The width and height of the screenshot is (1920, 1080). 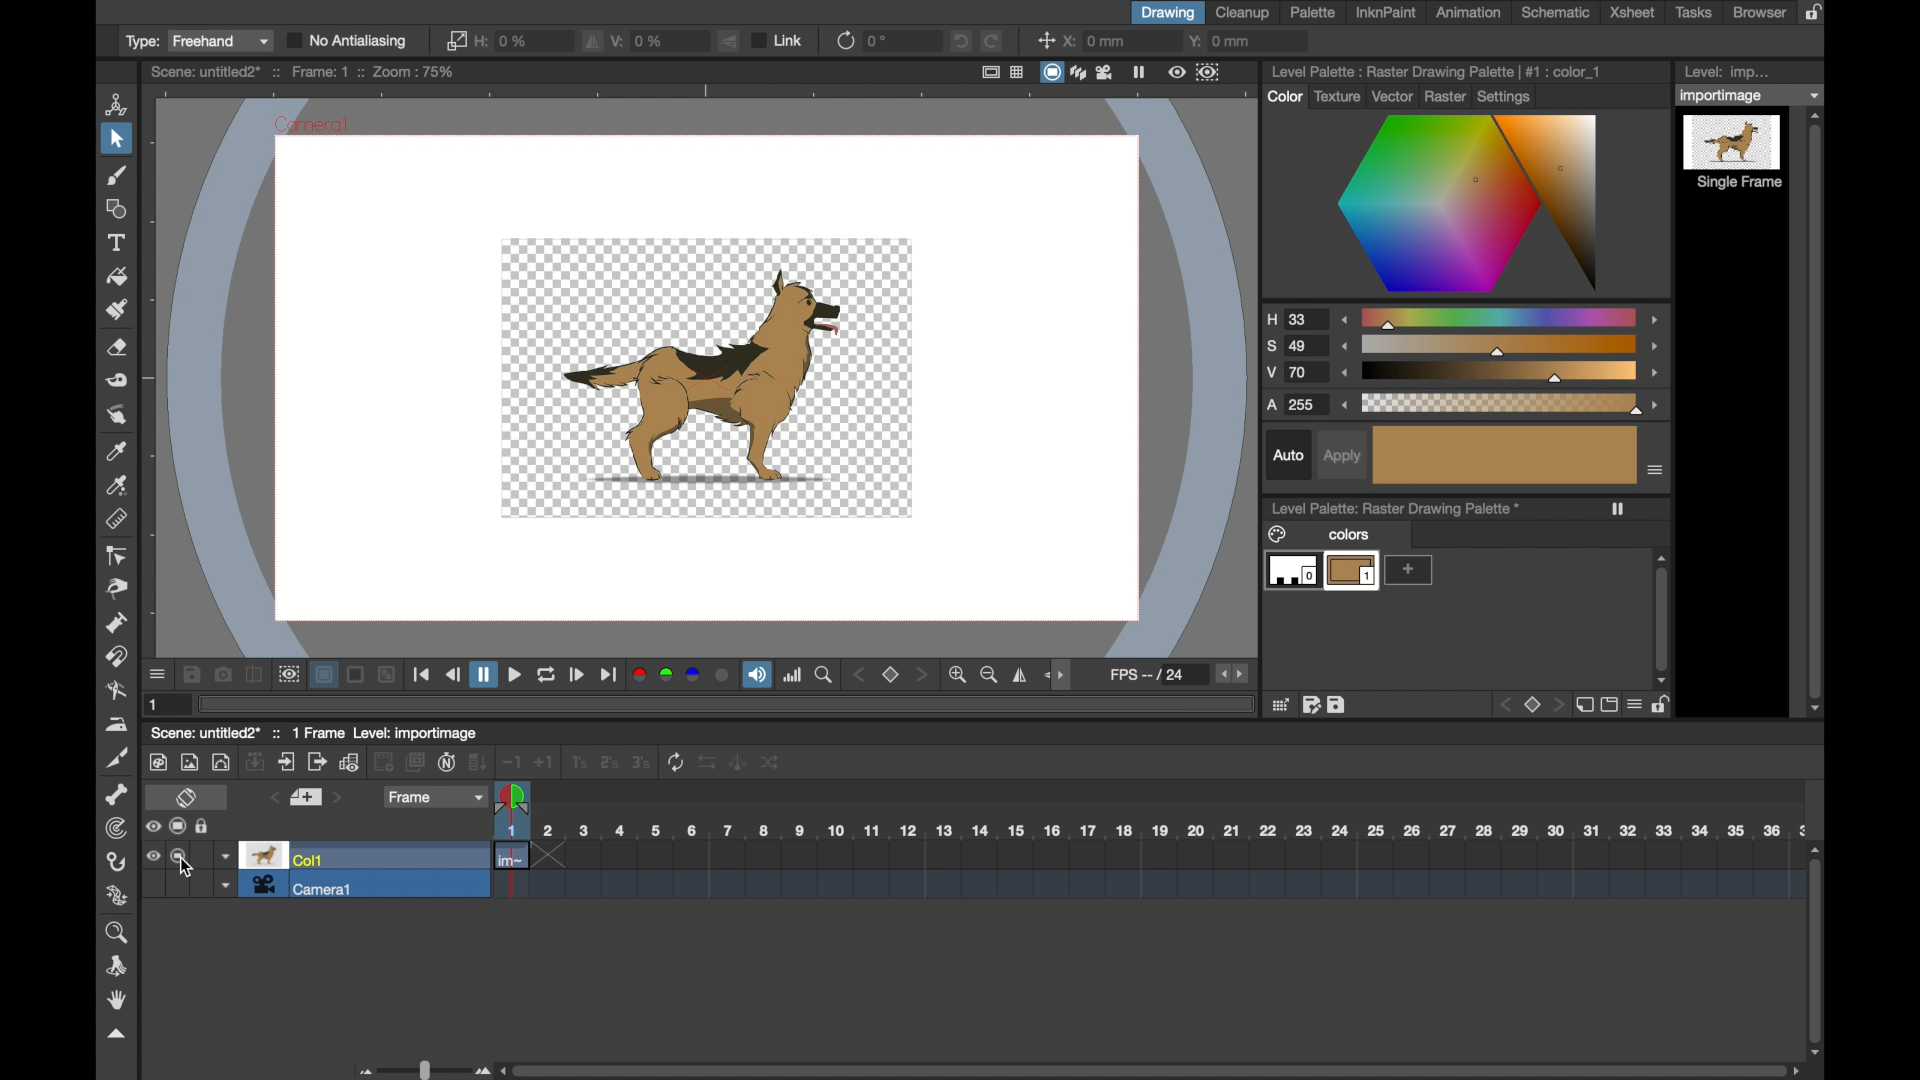 What do you see at coordinates (419, 1069) in the screenshot?
I see `slider` at bounding box center [419, 1069].